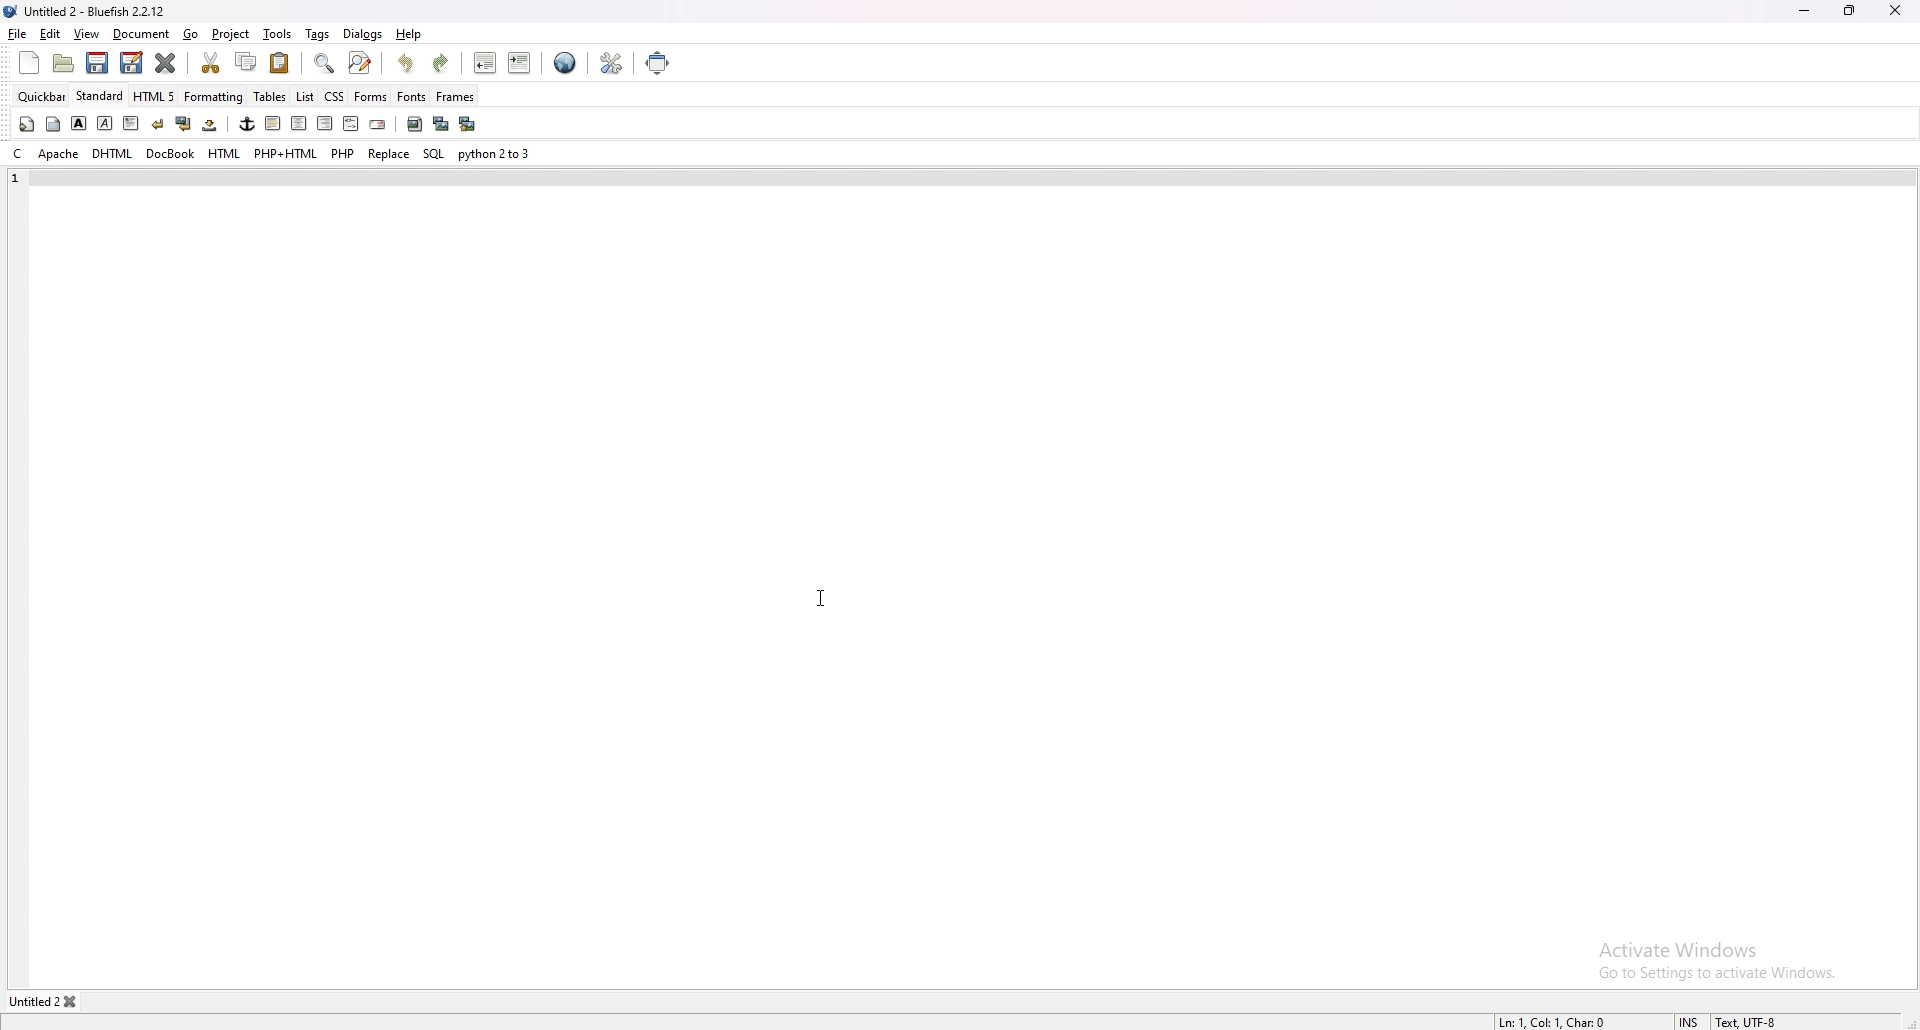  I want to click on quickbar, so click(42, 96).